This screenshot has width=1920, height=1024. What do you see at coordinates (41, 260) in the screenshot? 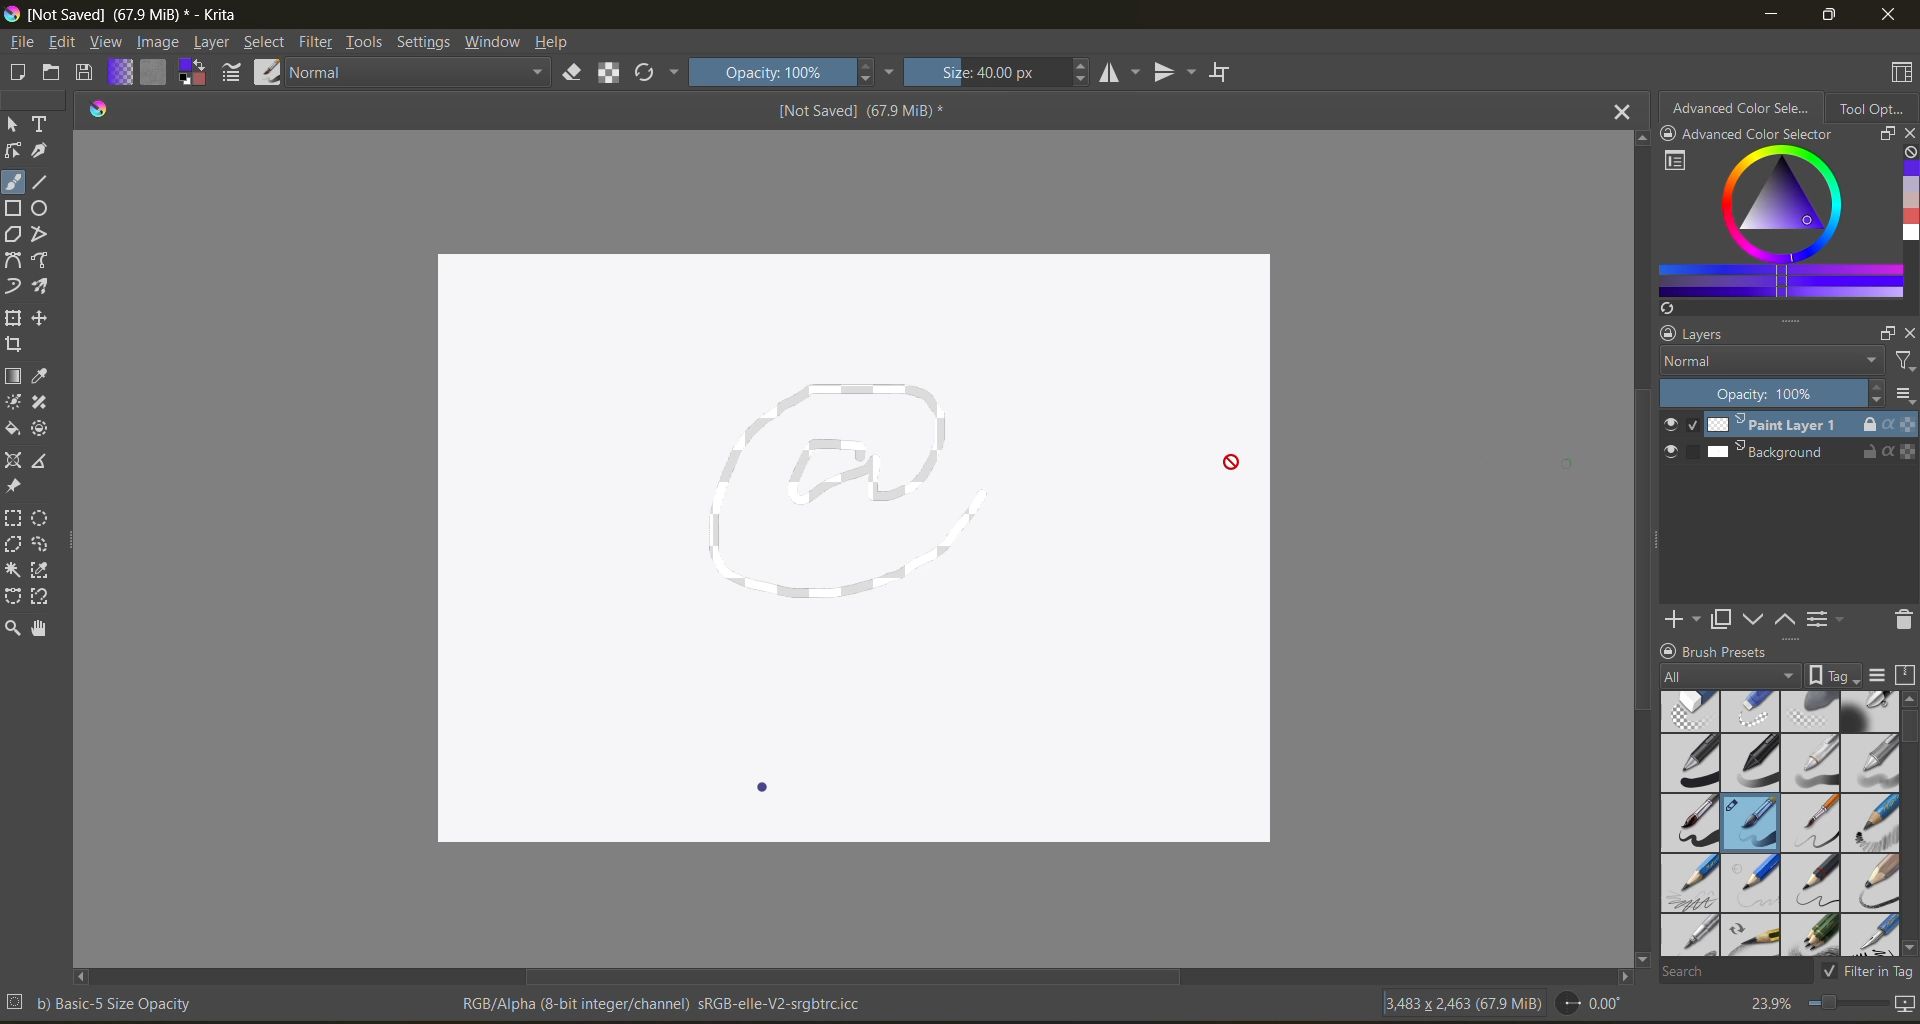
I see `free hand path` at bounding box center [41, 260].